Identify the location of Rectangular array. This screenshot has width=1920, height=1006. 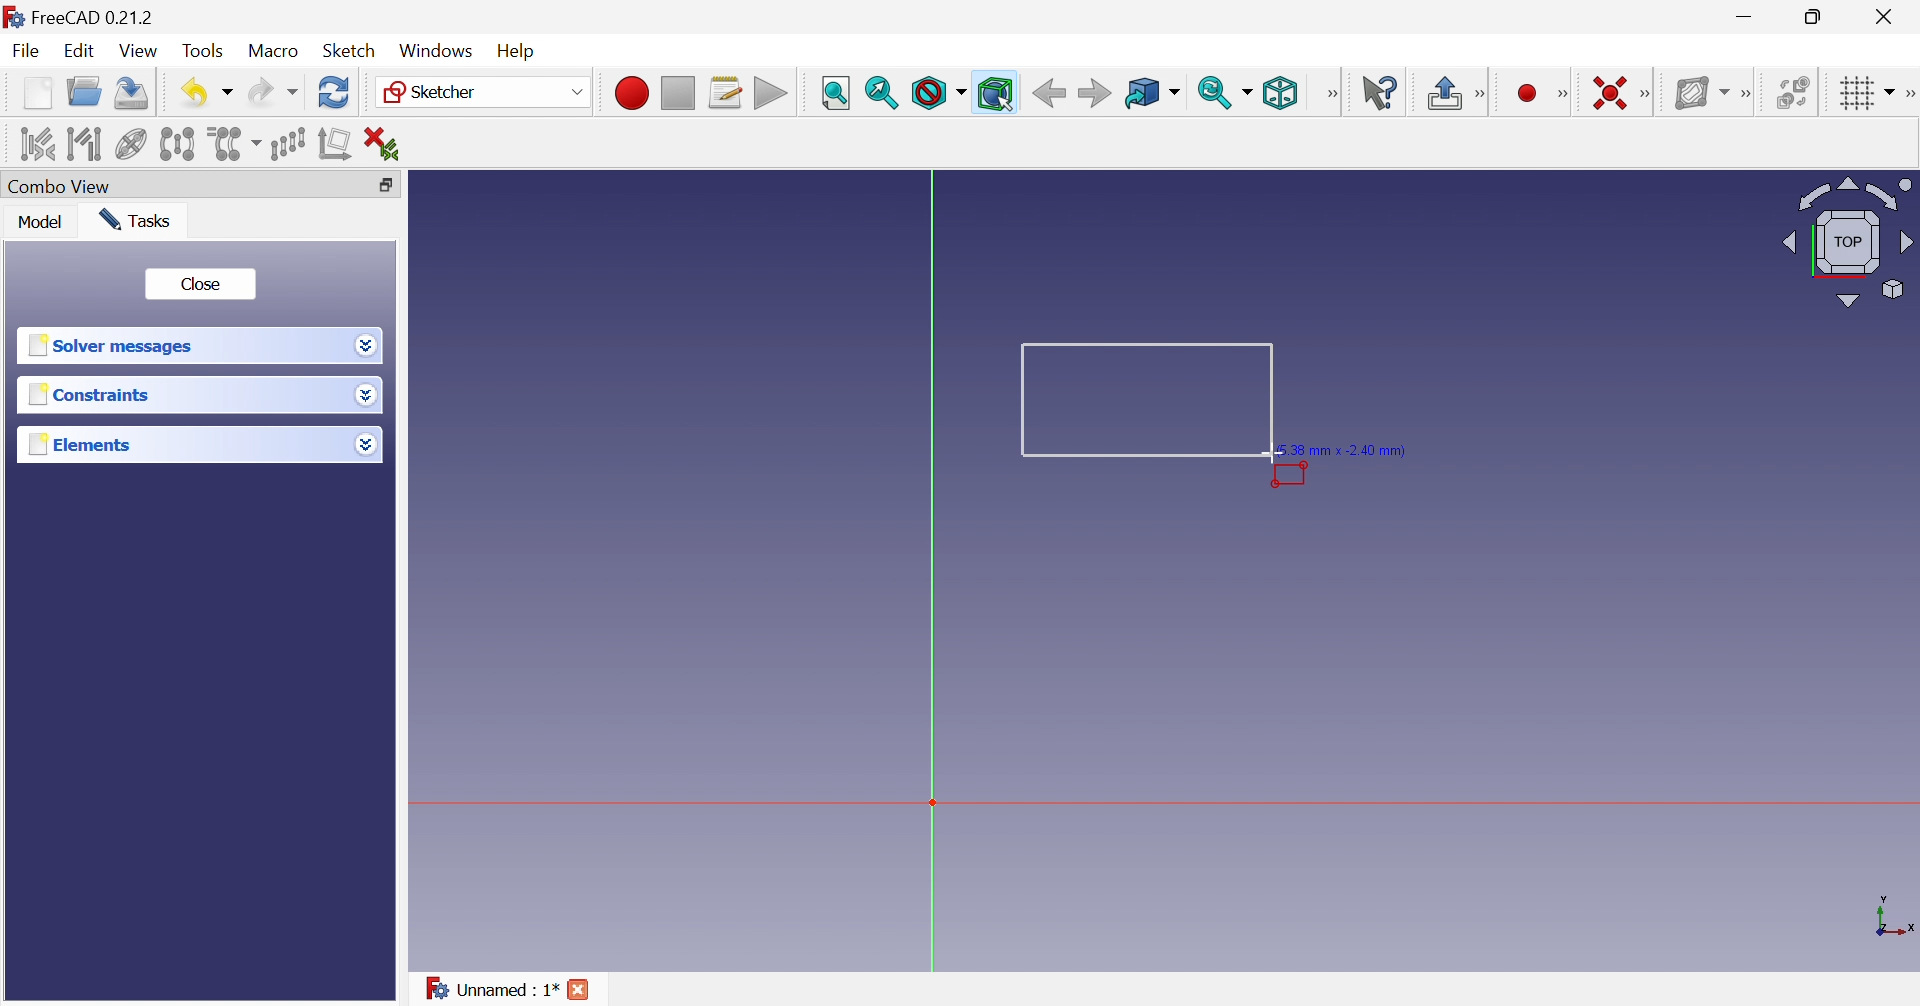
(289, 145).